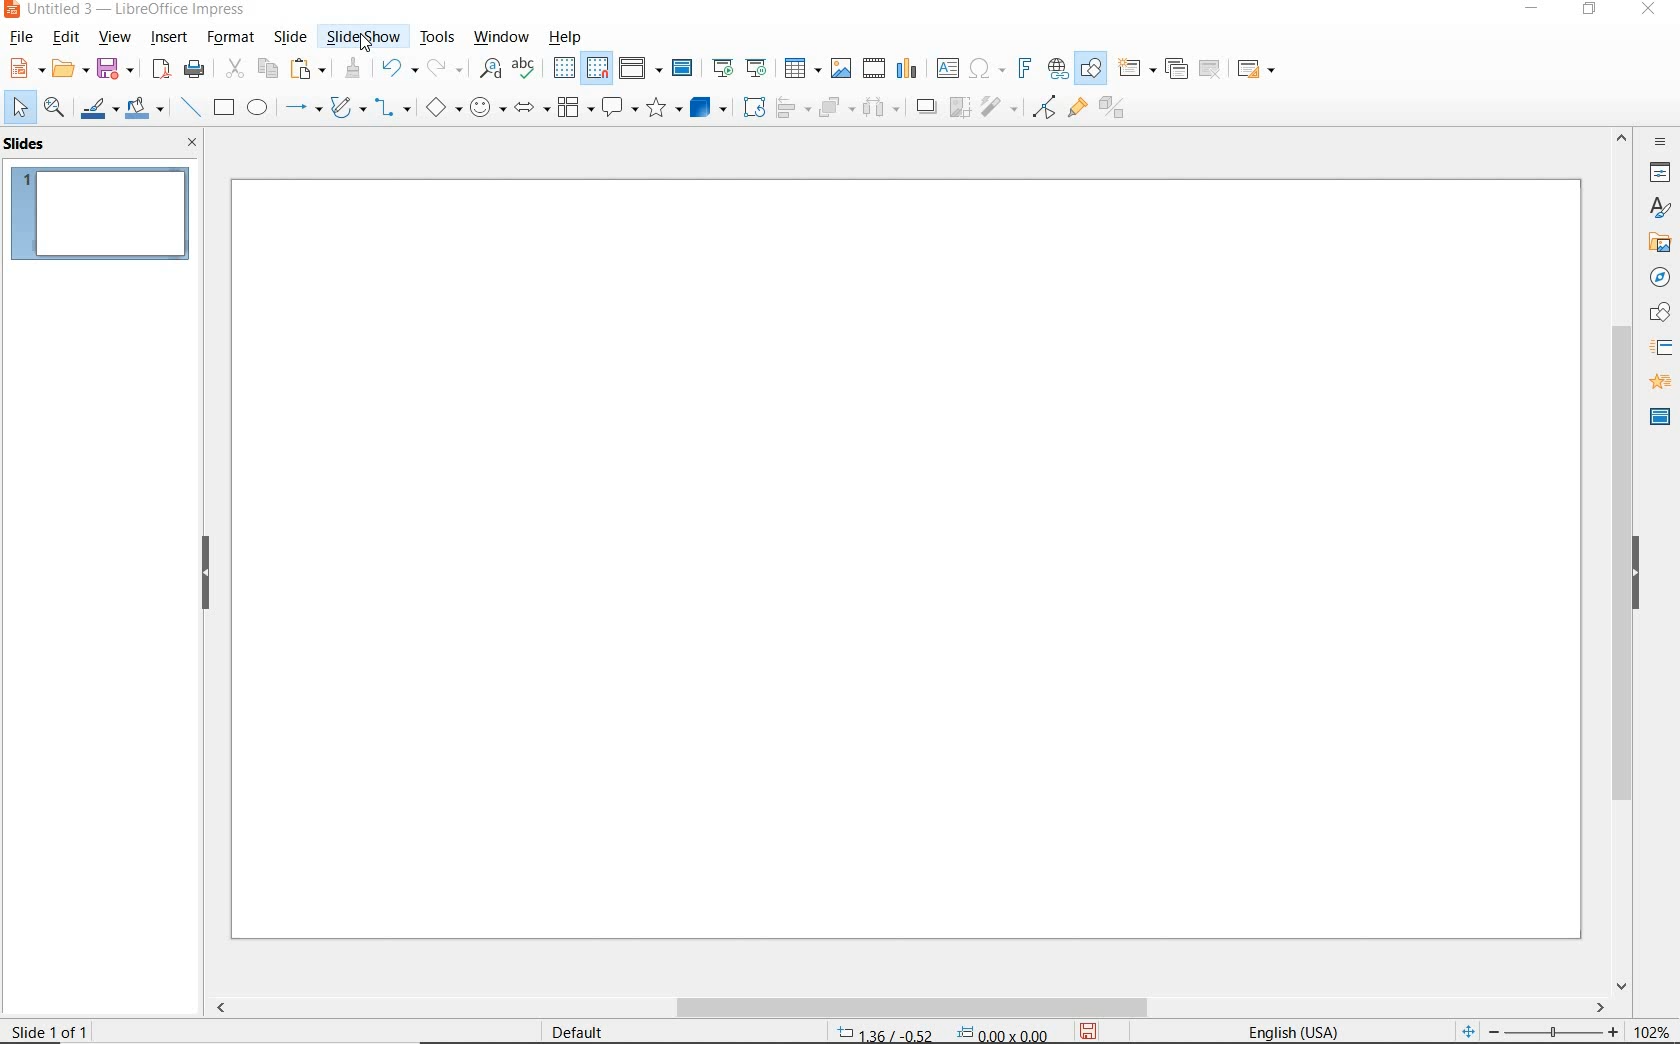 Image resolution: width=1680 pixels, height=1044 pixels. What do you see at coordinates (1534, 10) in the screenshot?
I see `MINIMIZE` at bounding box center [1534, 10].